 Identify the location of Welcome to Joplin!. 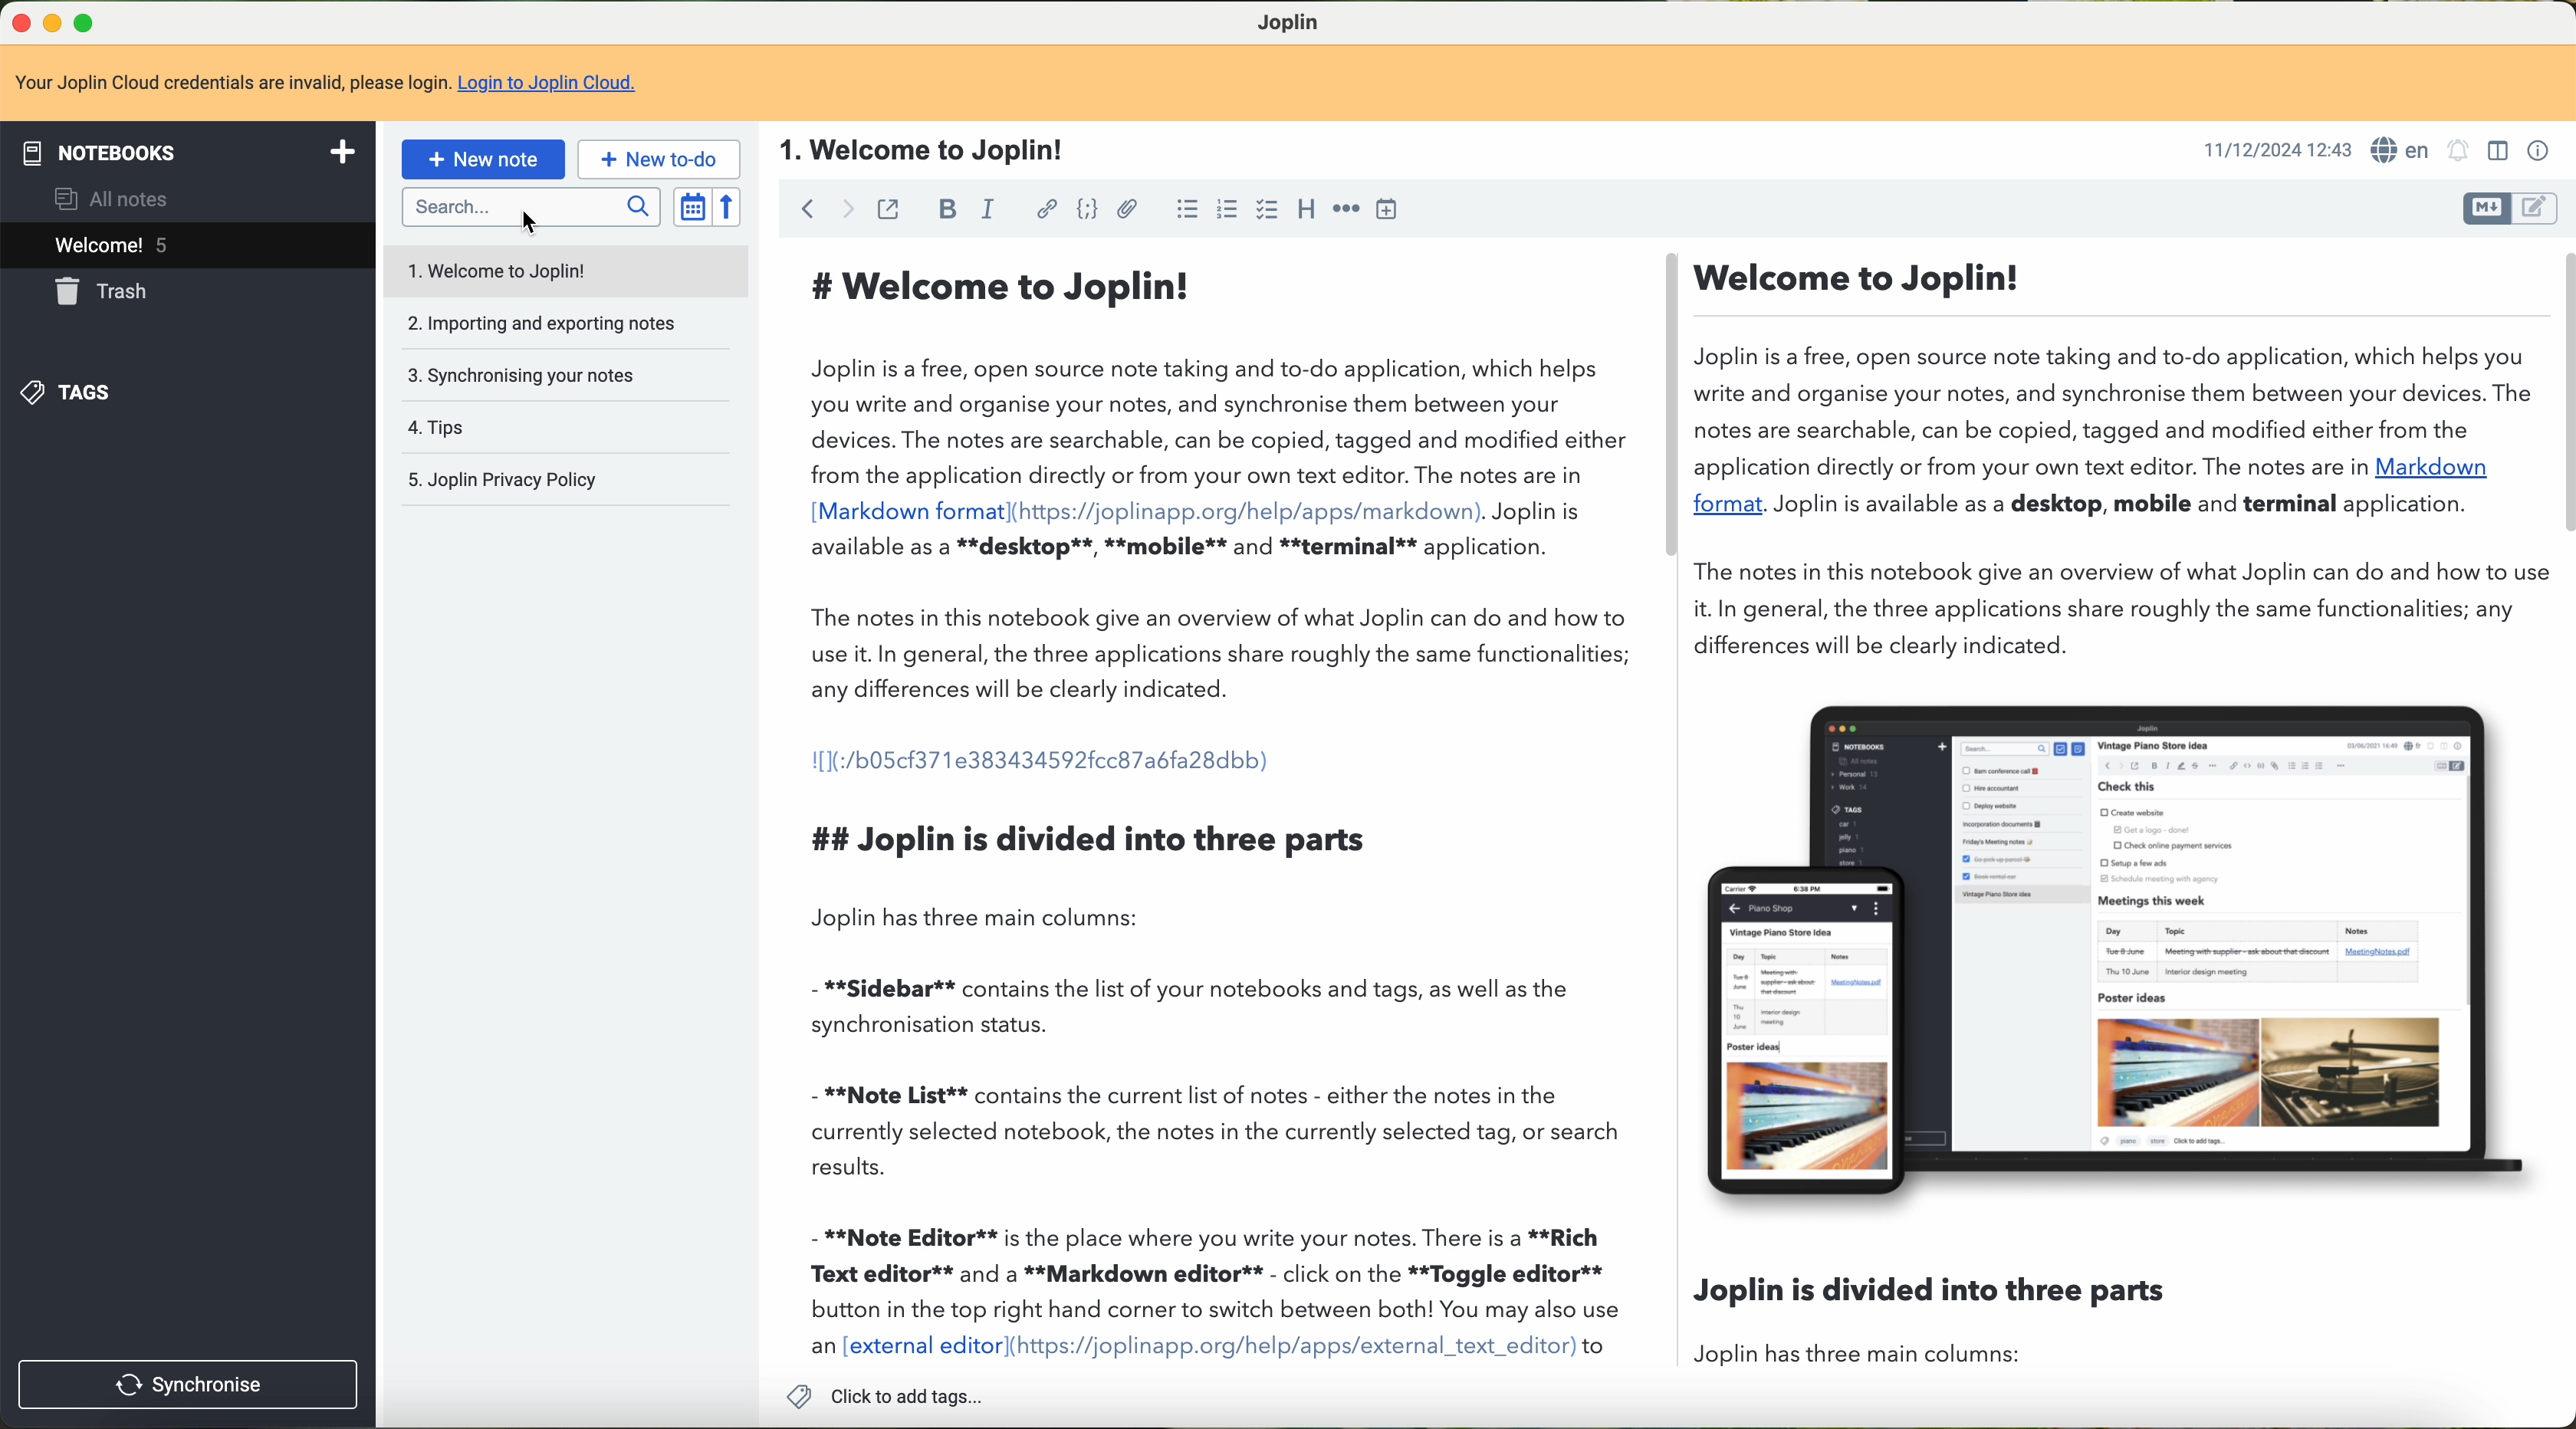
(916, 152).